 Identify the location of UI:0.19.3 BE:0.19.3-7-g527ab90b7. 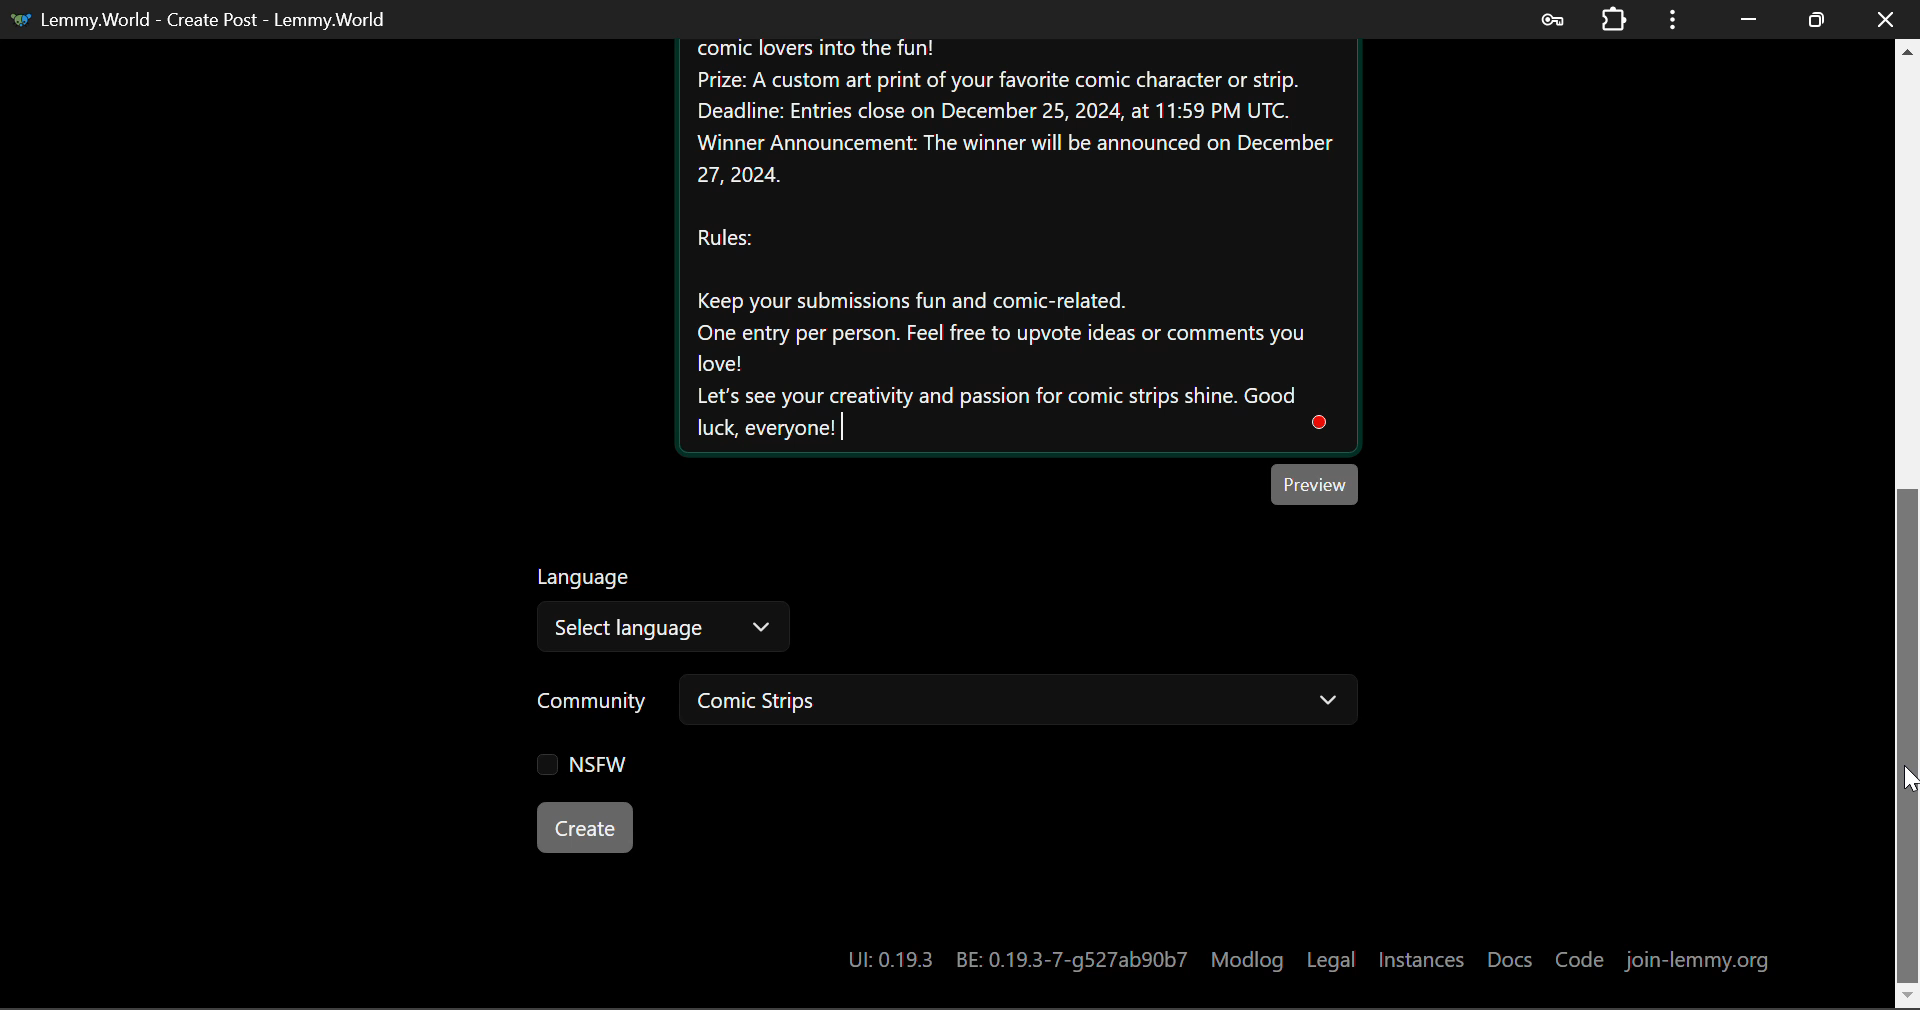
(1016, 960).